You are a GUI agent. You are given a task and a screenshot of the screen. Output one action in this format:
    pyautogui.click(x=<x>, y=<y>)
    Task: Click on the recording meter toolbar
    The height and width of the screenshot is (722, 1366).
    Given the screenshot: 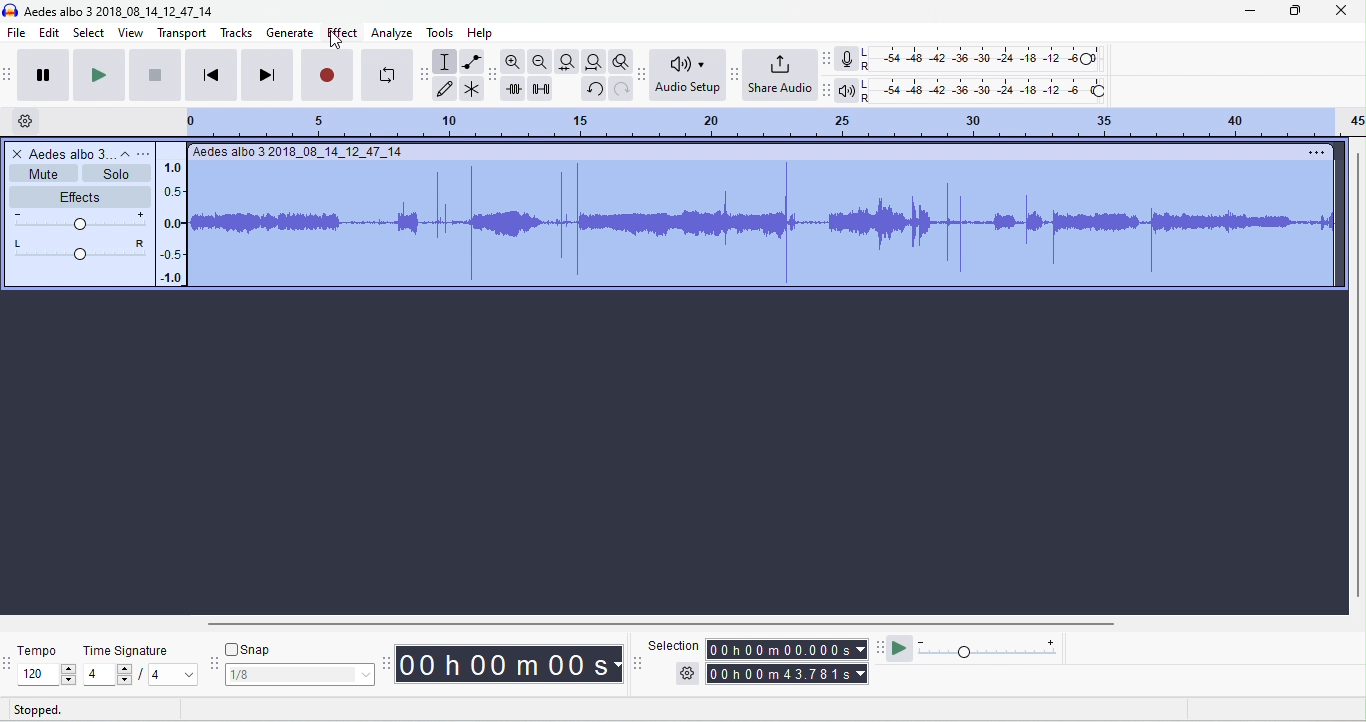 What is the action you would take?
    pyautogui.click(x=828, y=58)
    